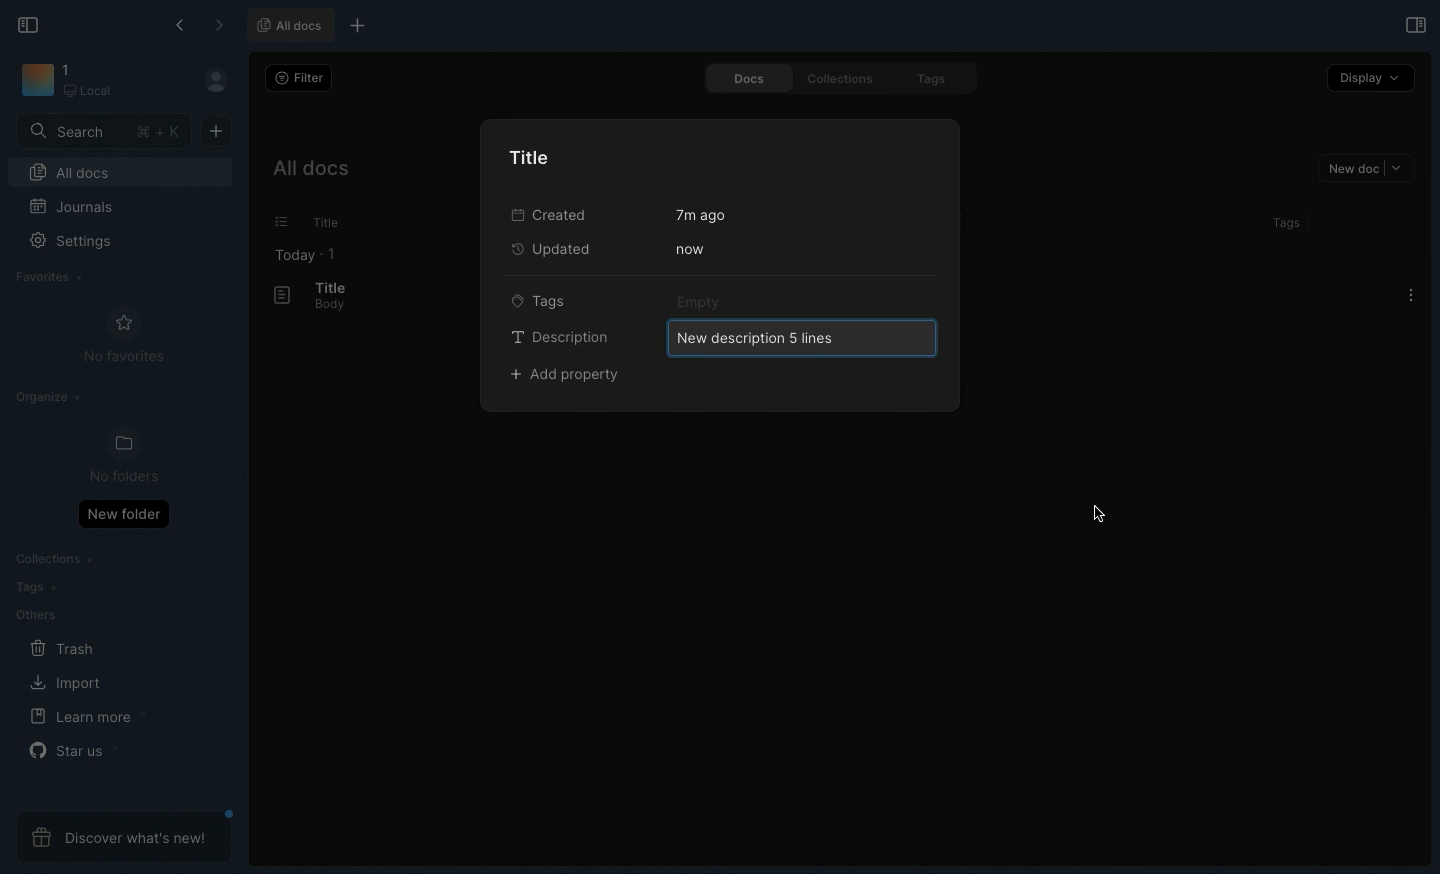 This screenshot has height=874, width=1440. What do you see at coordinates (69, 682) in the screenshot?
I see `Import` at bounding box center [69, 682].